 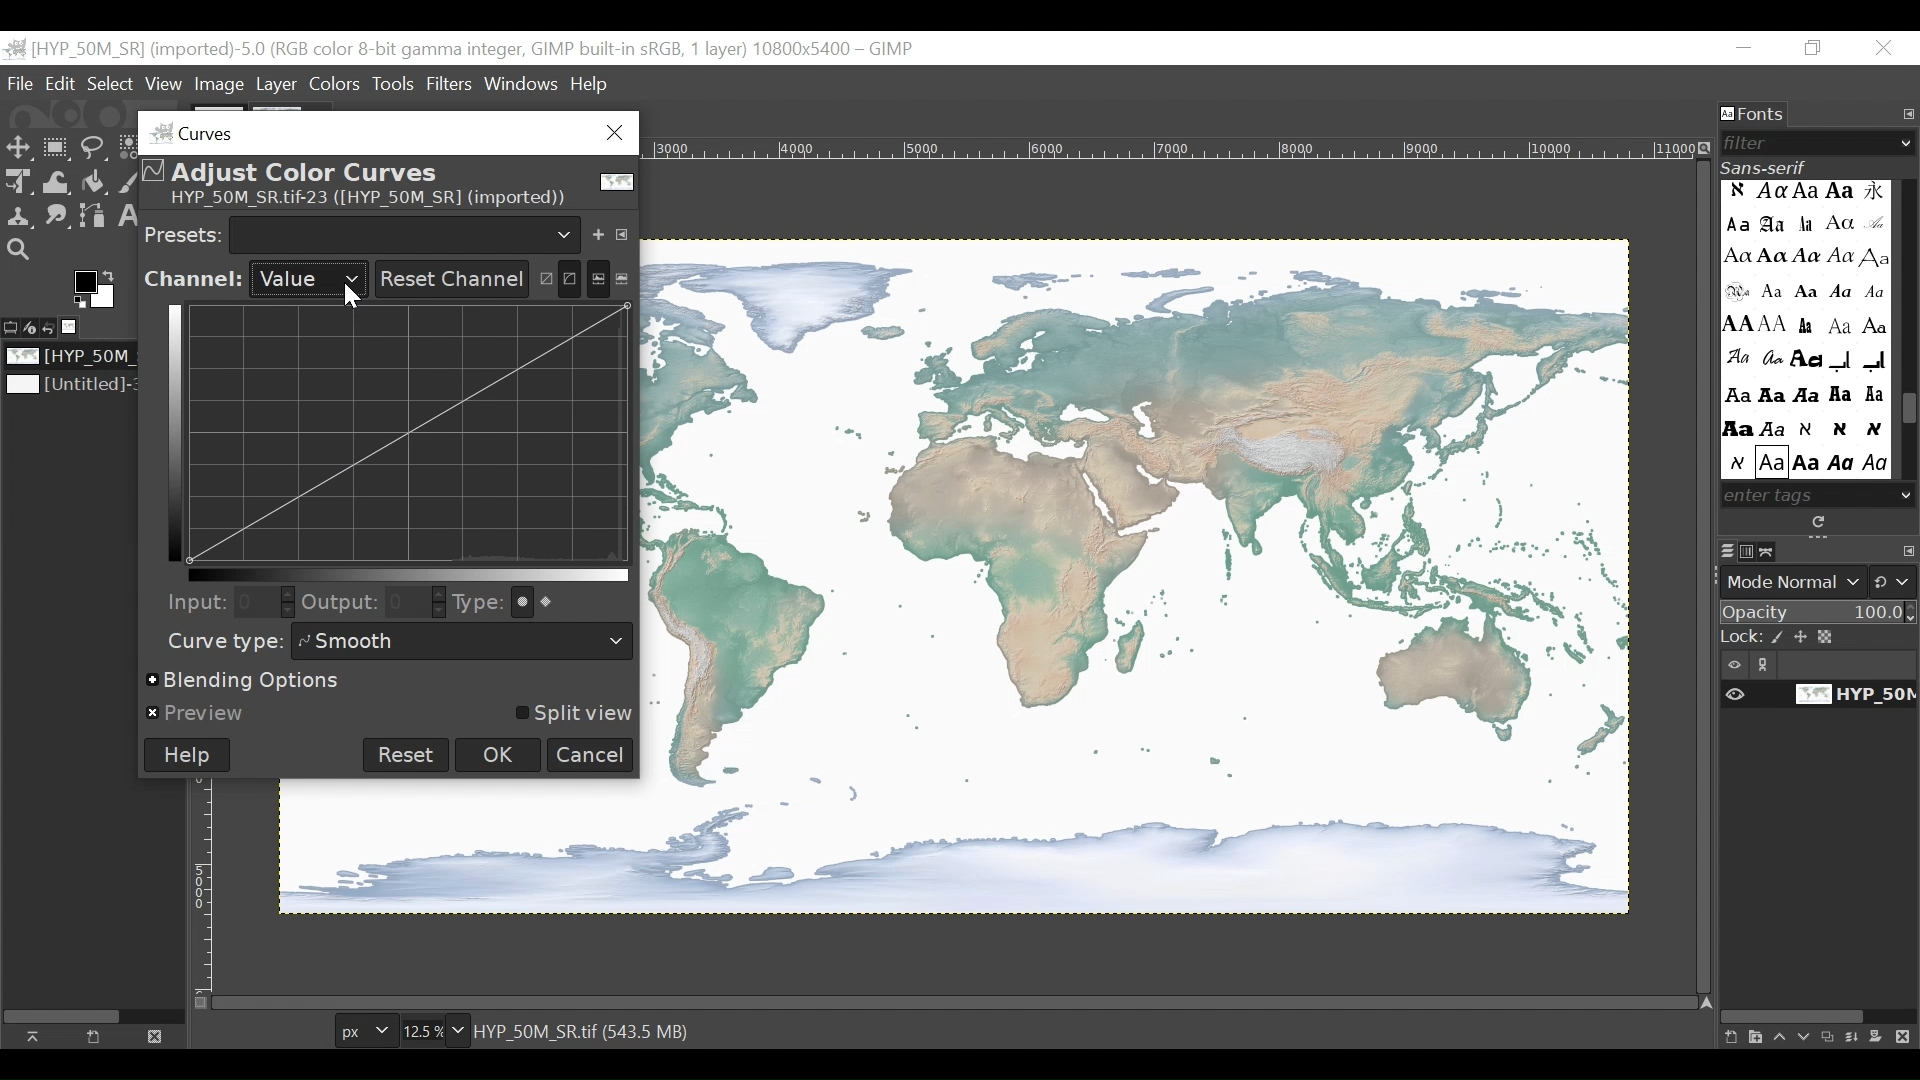 What do you see at coordinates (23, 83) in the screenshot?
I see `File` at bounding box center [23, 83].